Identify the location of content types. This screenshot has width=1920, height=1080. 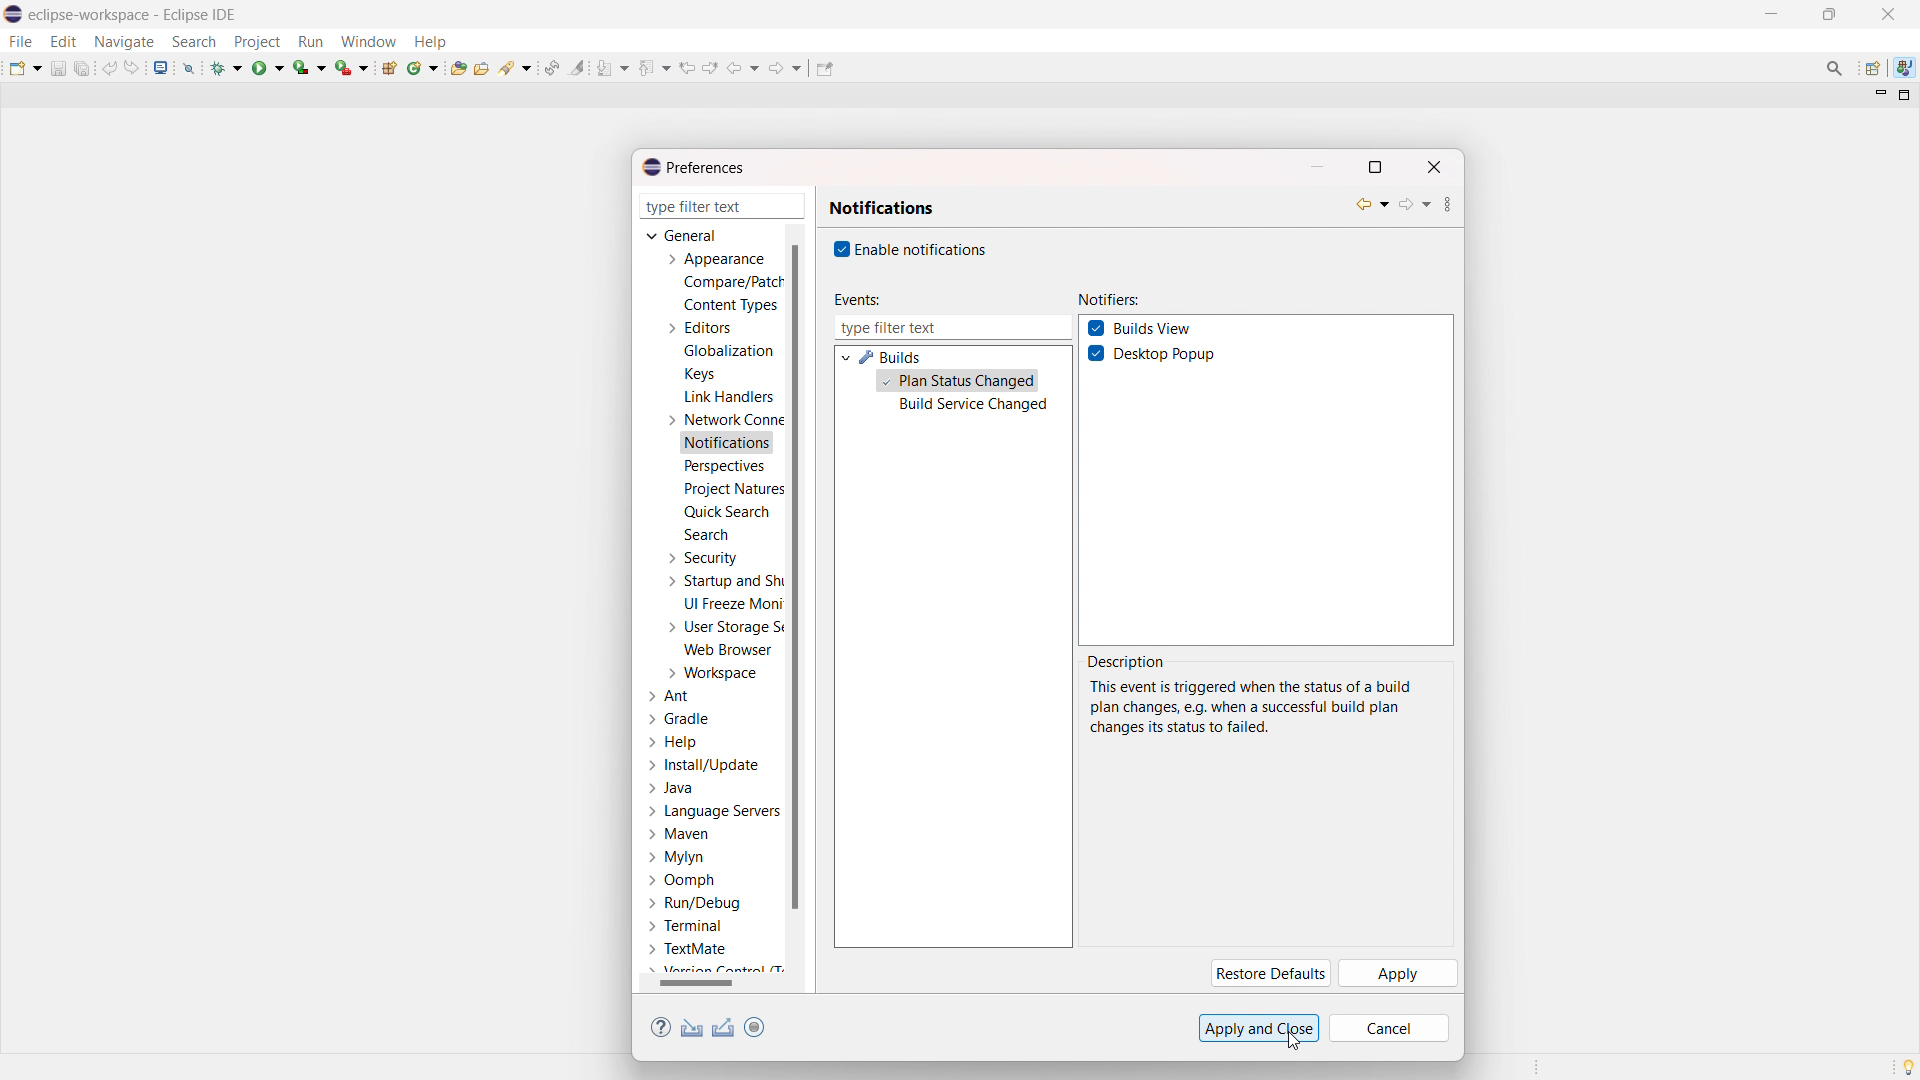
(732, 305).